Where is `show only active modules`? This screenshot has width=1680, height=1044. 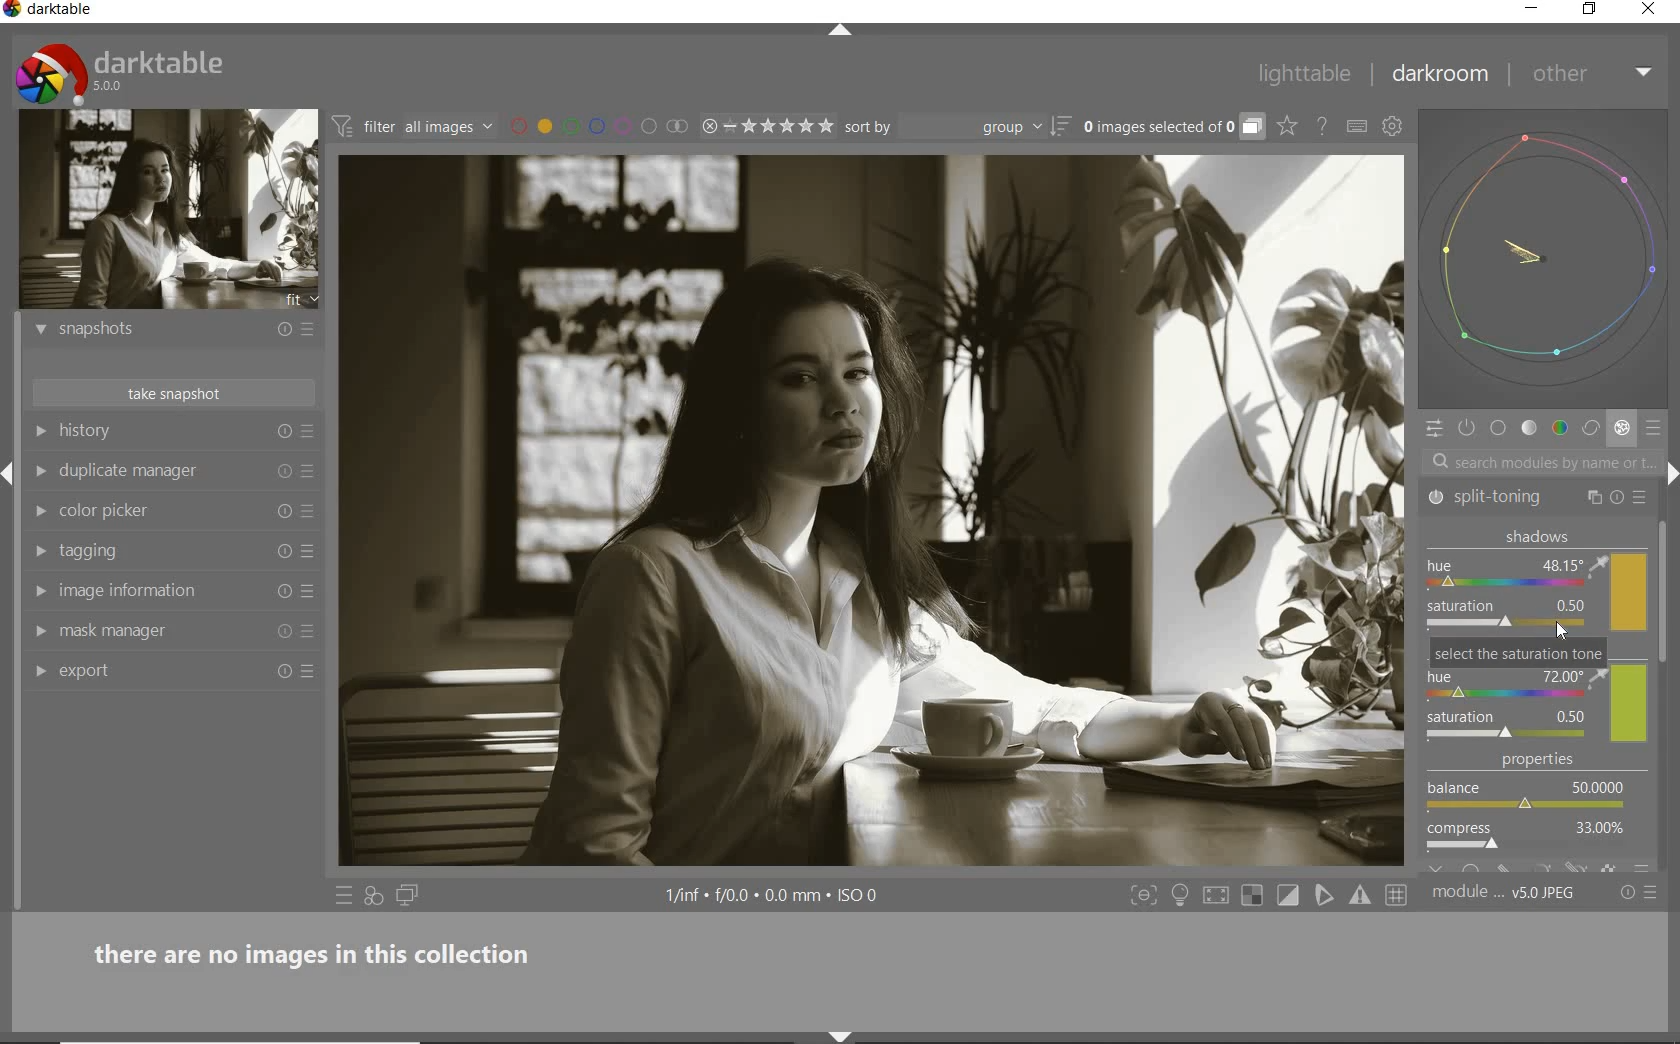
show only active modules is located at coordinates (1468, 429).